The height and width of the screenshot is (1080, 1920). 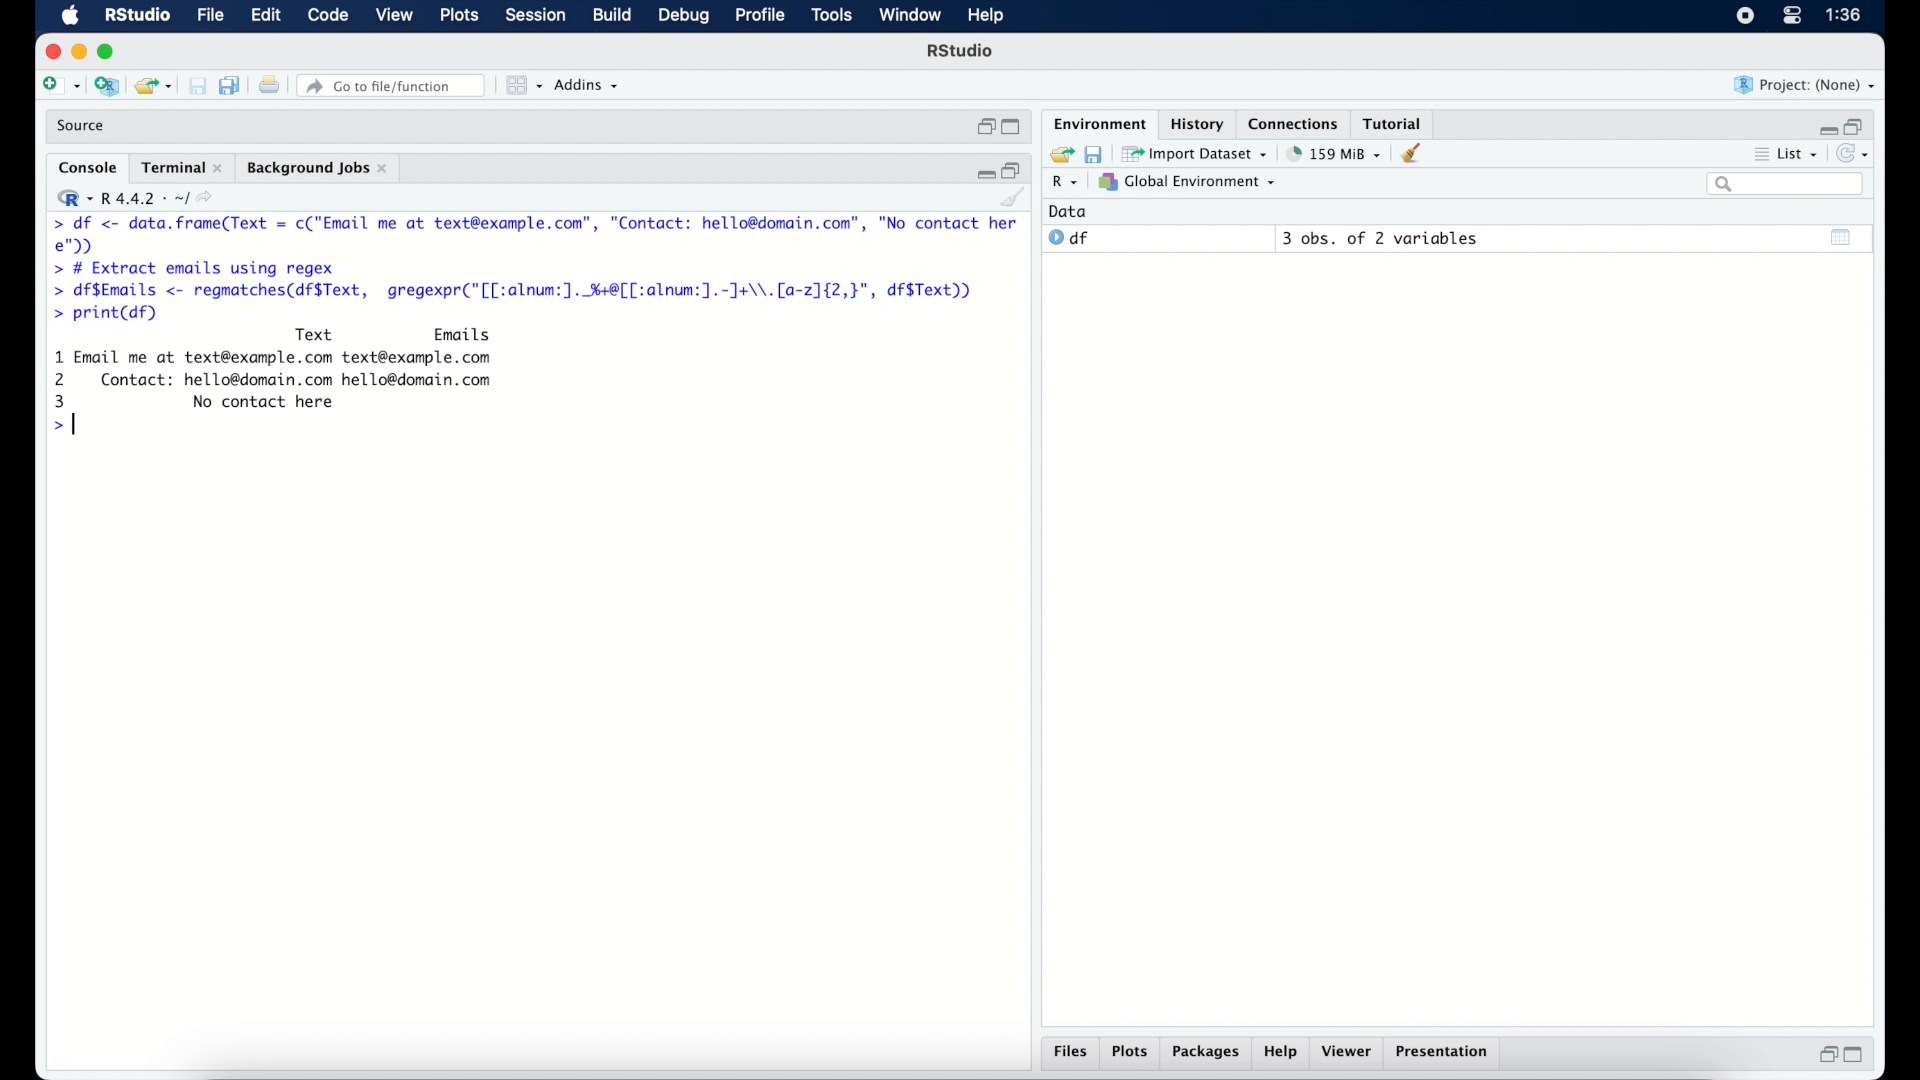 What do you see at coordinates (1744, 16) in the screenshot?
I see `screen recorder icon` at bounding box center [1744, 16].